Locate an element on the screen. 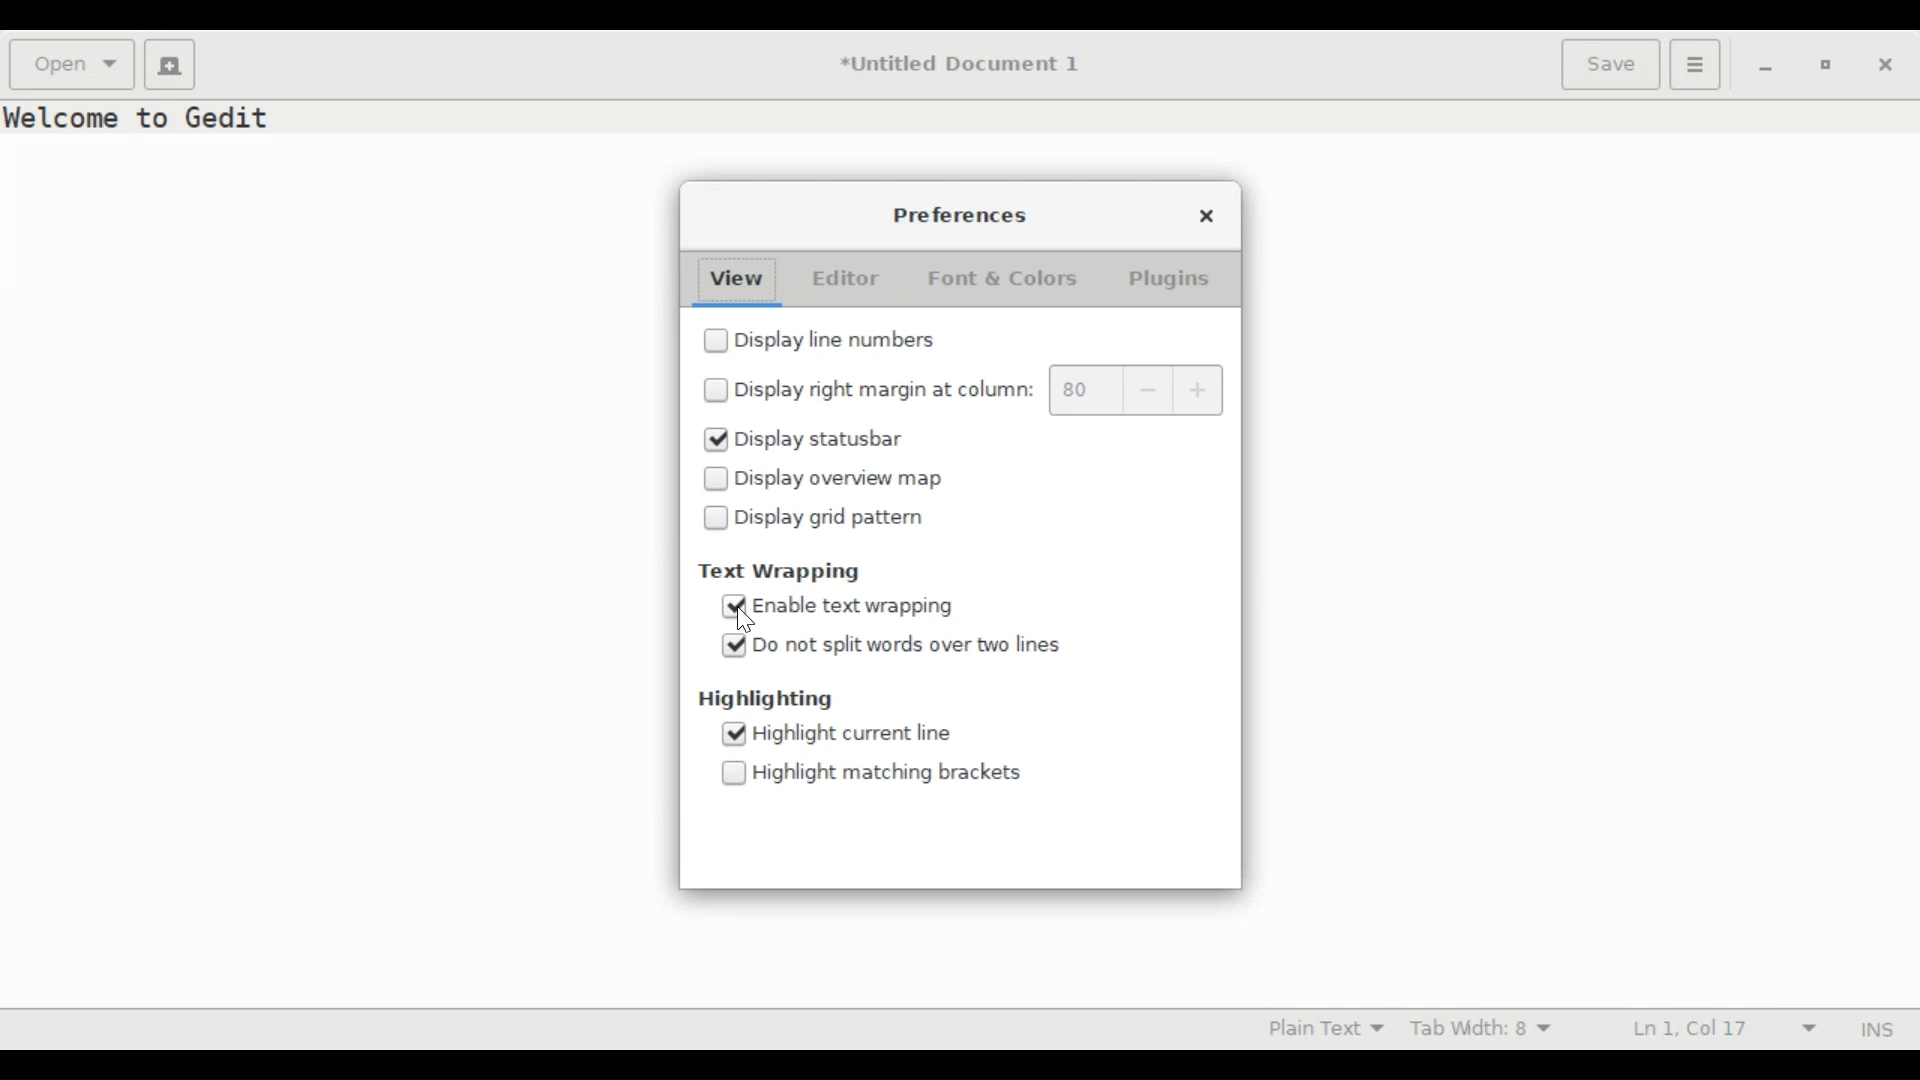 The image size is (1920, 1080). decrease is located at coordinates (1149, 390).